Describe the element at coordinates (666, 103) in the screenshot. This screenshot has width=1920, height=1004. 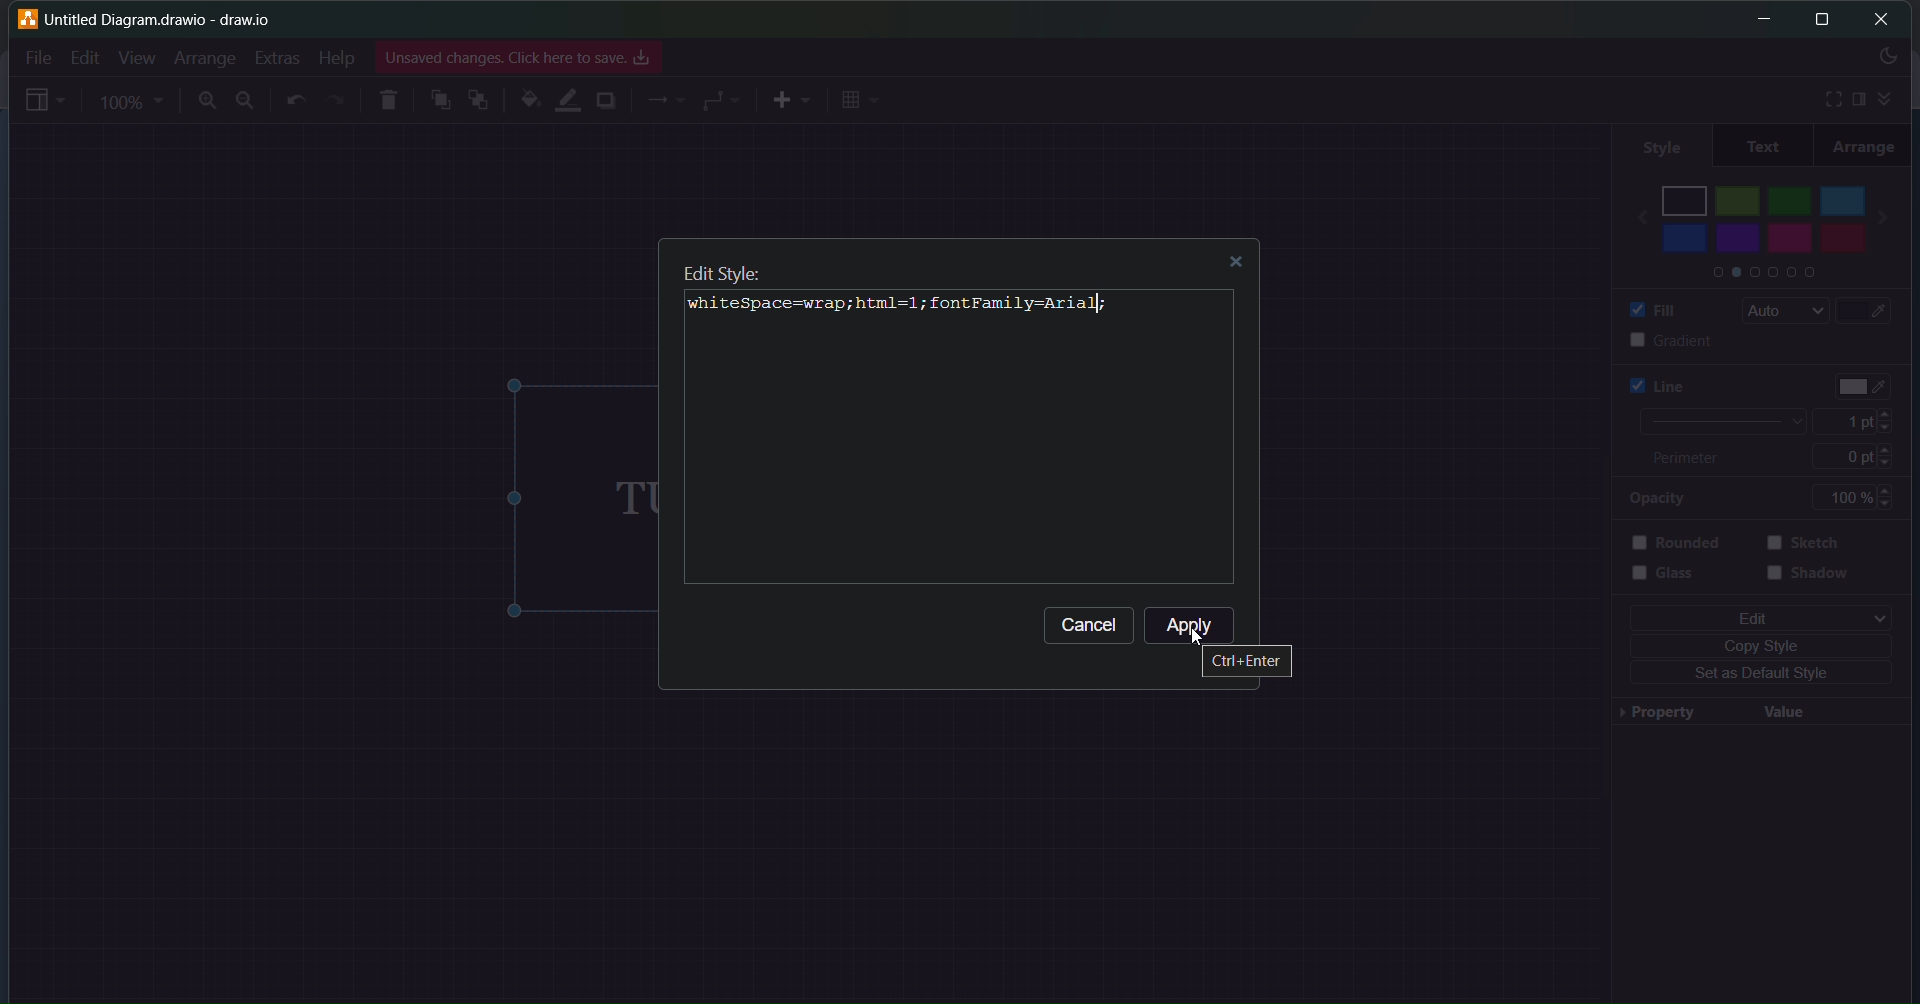
I see `lines` at that location.